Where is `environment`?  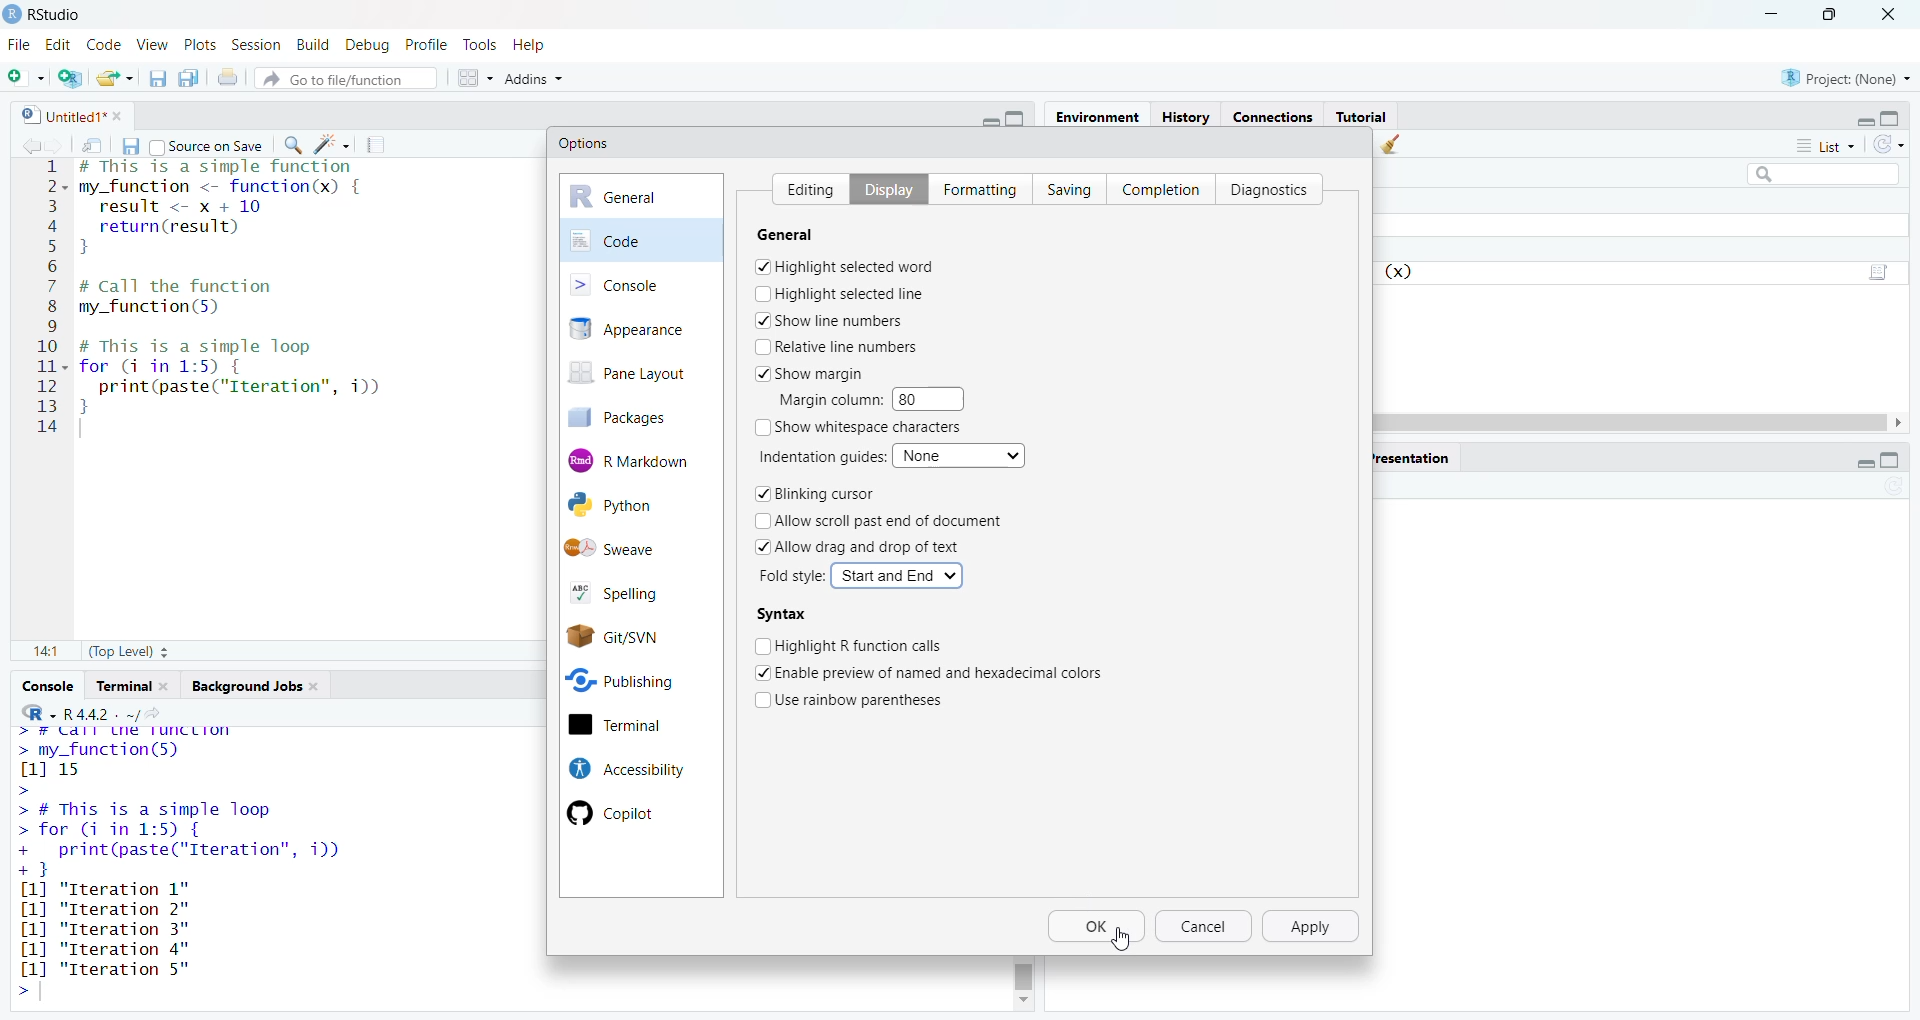 environment is located at coordinates (1100, 117).